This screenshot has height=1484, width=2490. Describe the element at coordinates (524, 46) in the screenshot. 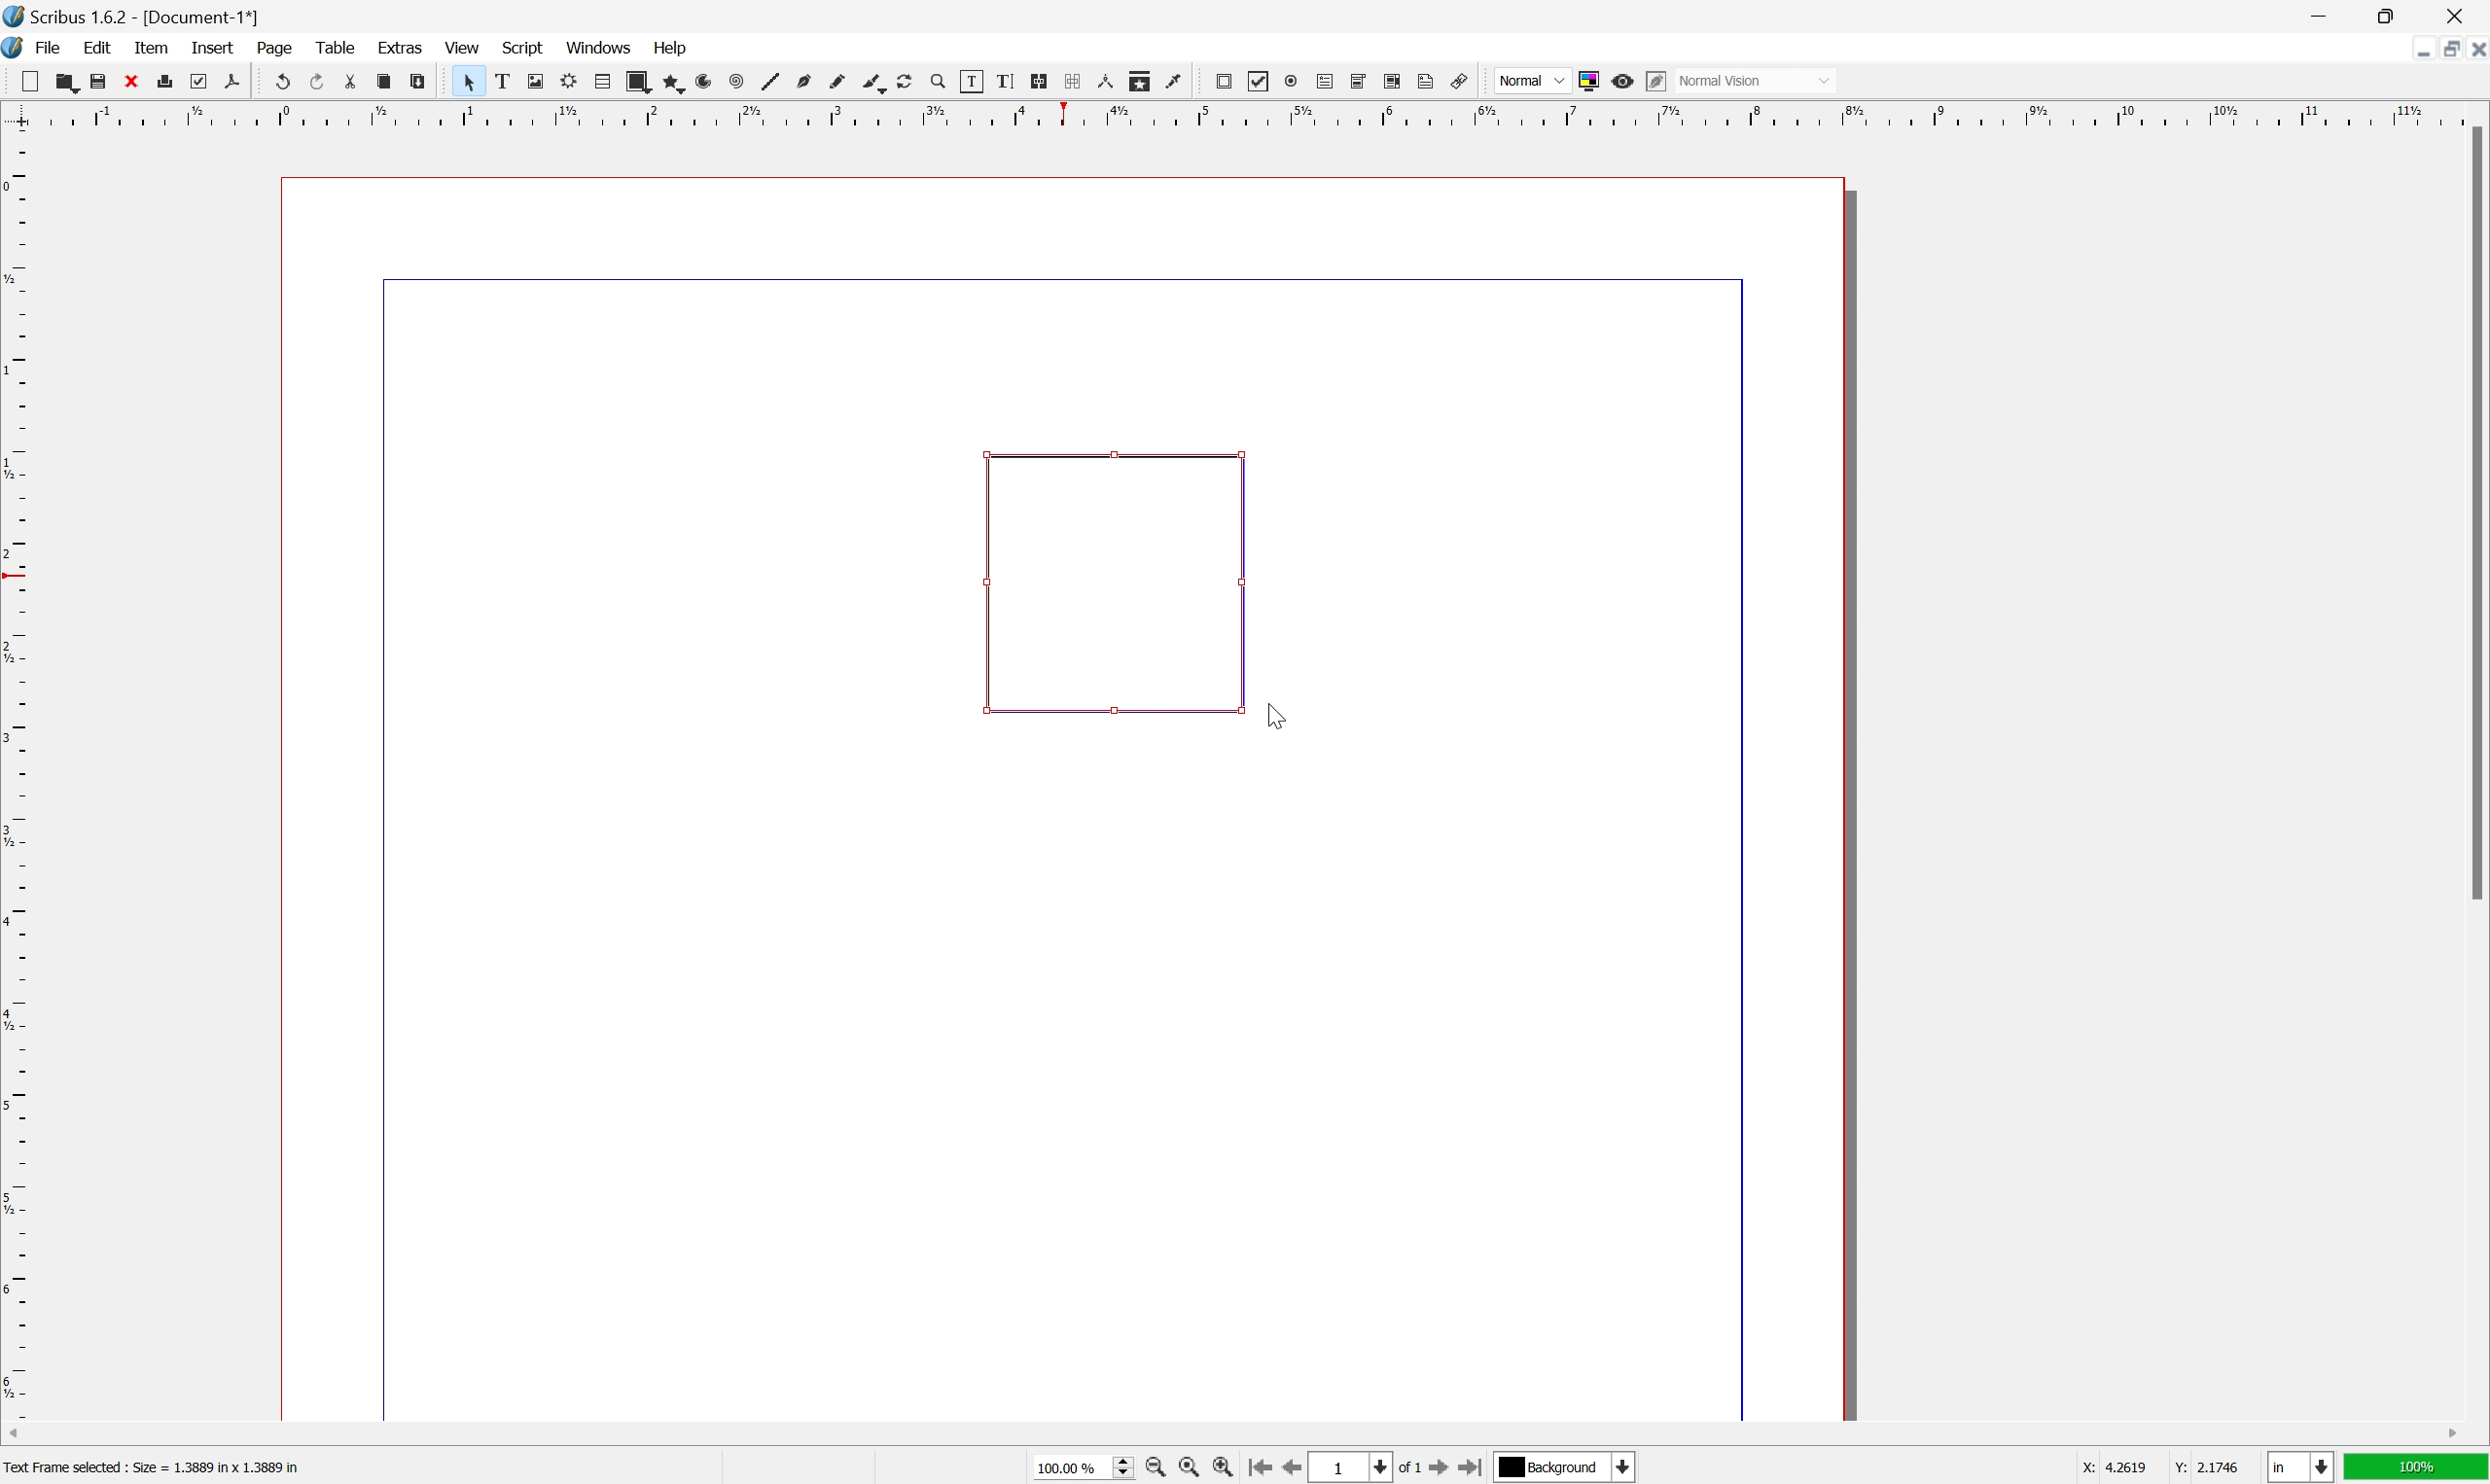

I see `Script` at that location.